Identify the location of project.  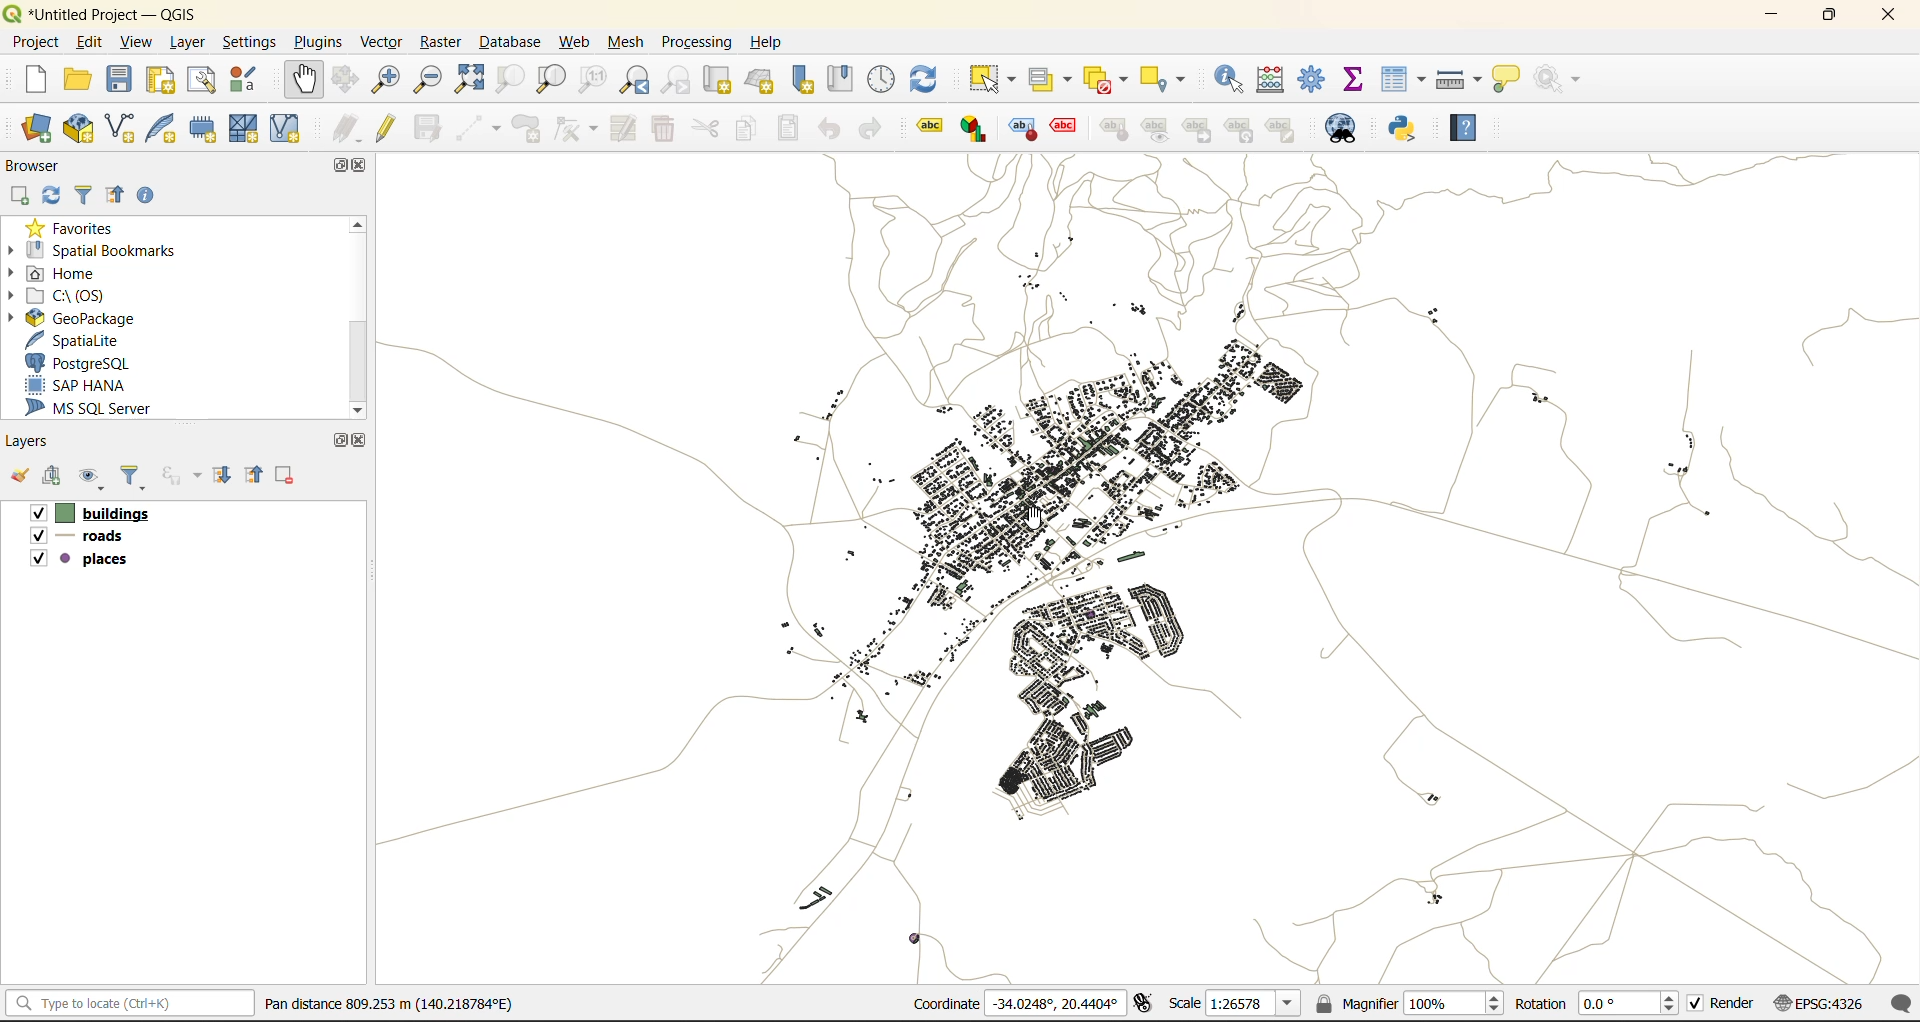
(41, 45).